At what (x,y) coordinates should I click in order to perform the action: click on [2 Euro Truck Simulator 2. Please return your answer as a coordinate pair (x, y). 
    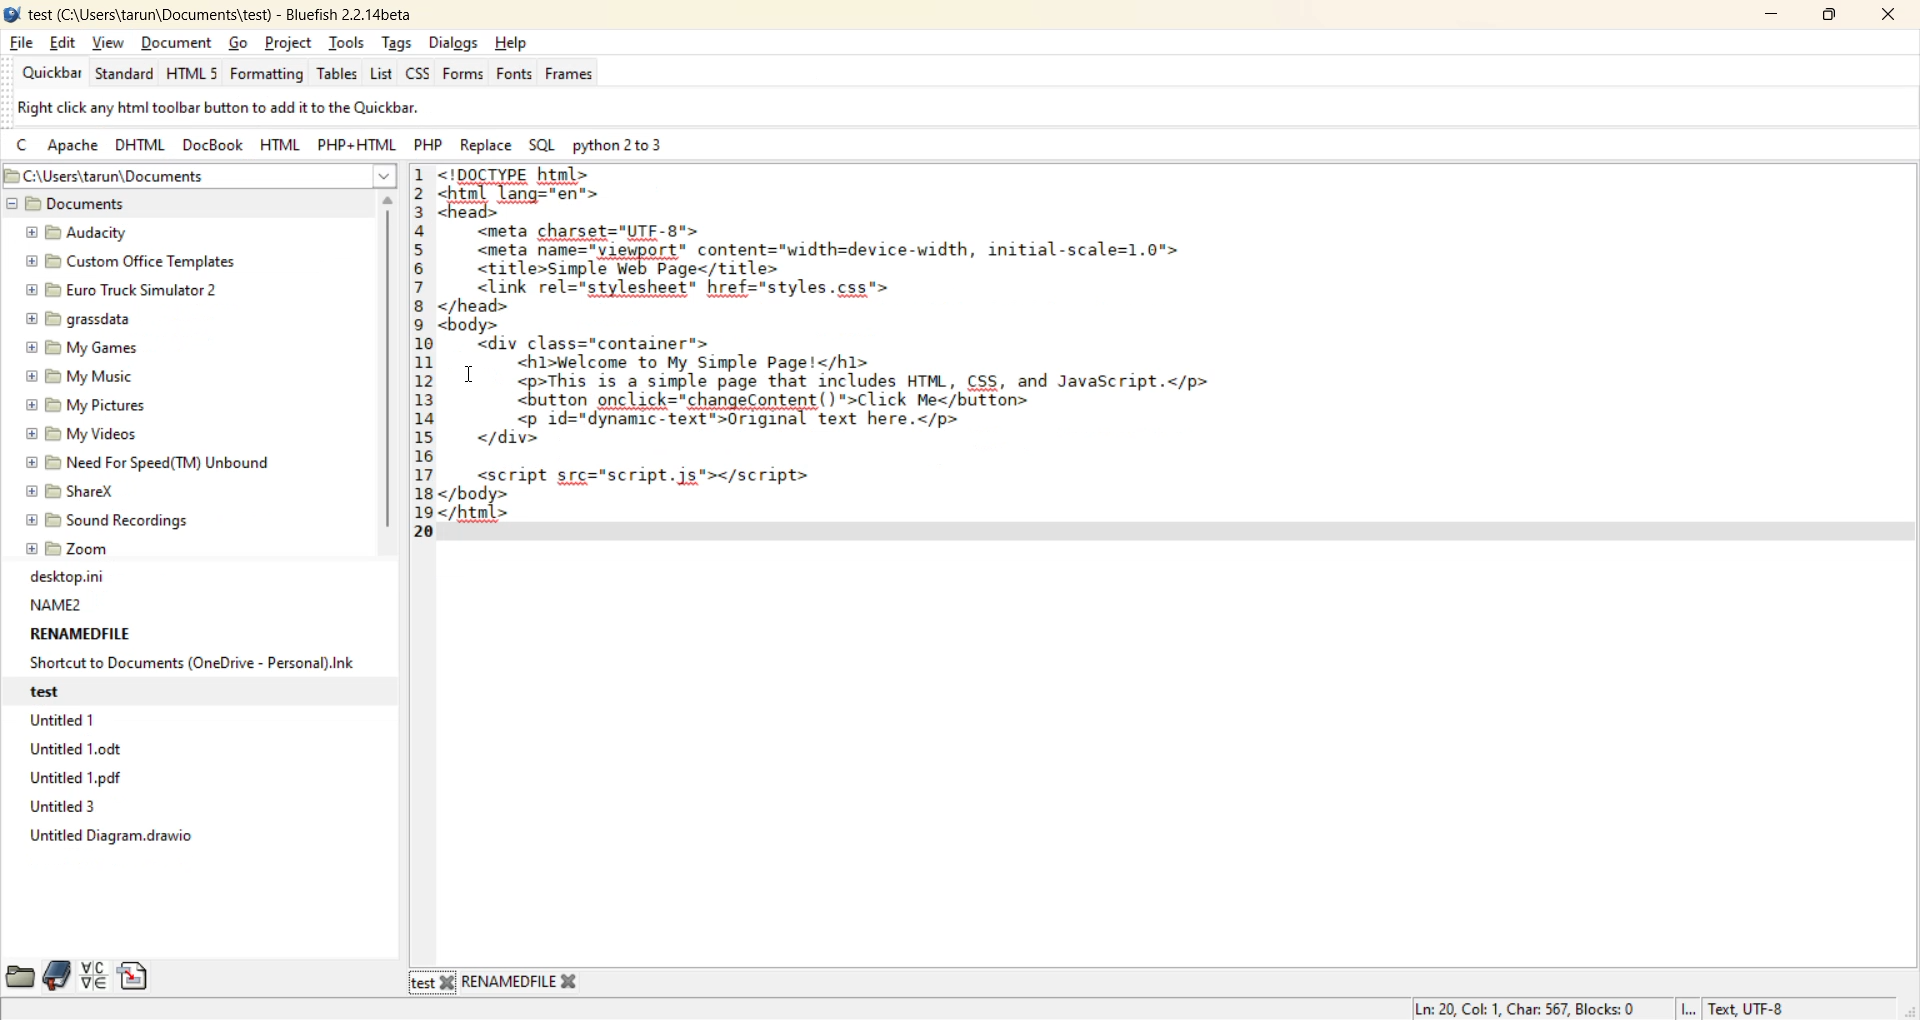
    Looking at the image, I should click on (128, 288).